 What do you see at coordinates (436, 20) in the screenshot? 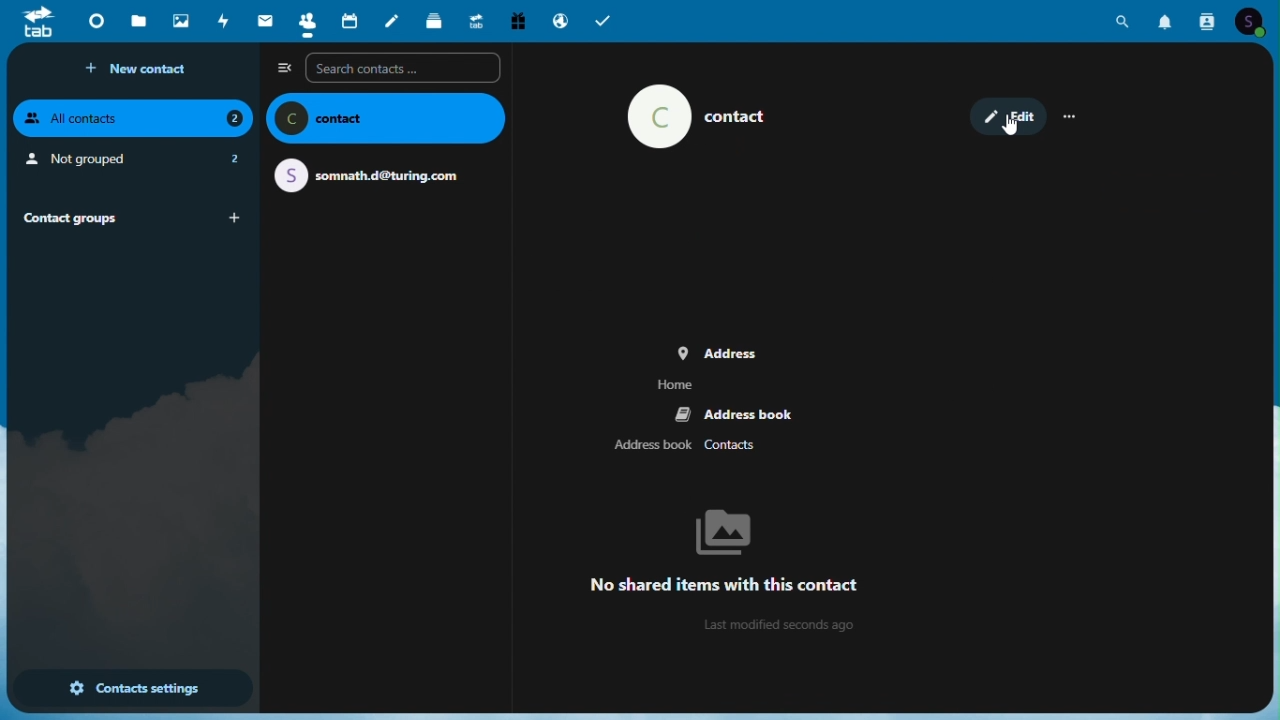
I see `Deck` at bounding box center [436, 20].